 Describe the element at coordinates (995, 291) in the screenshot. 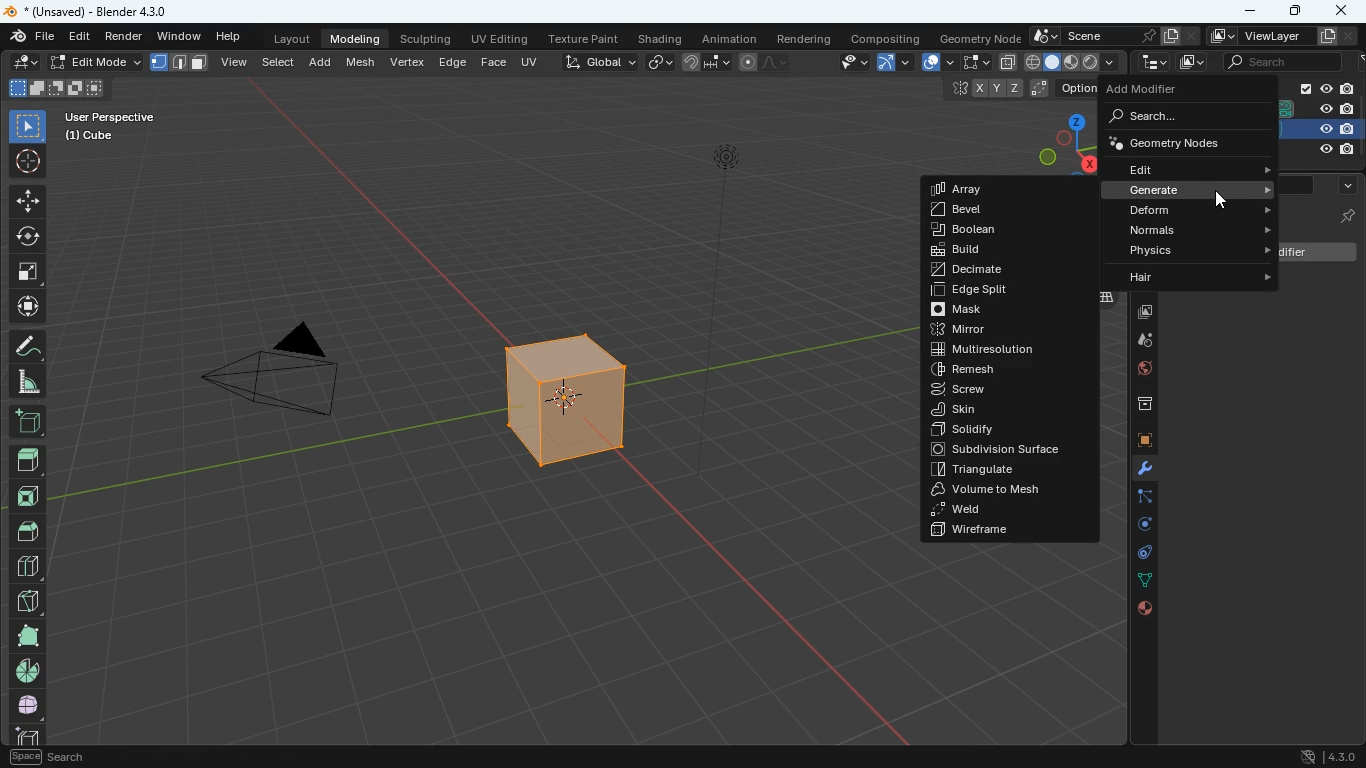

I see `edge split` at that location.